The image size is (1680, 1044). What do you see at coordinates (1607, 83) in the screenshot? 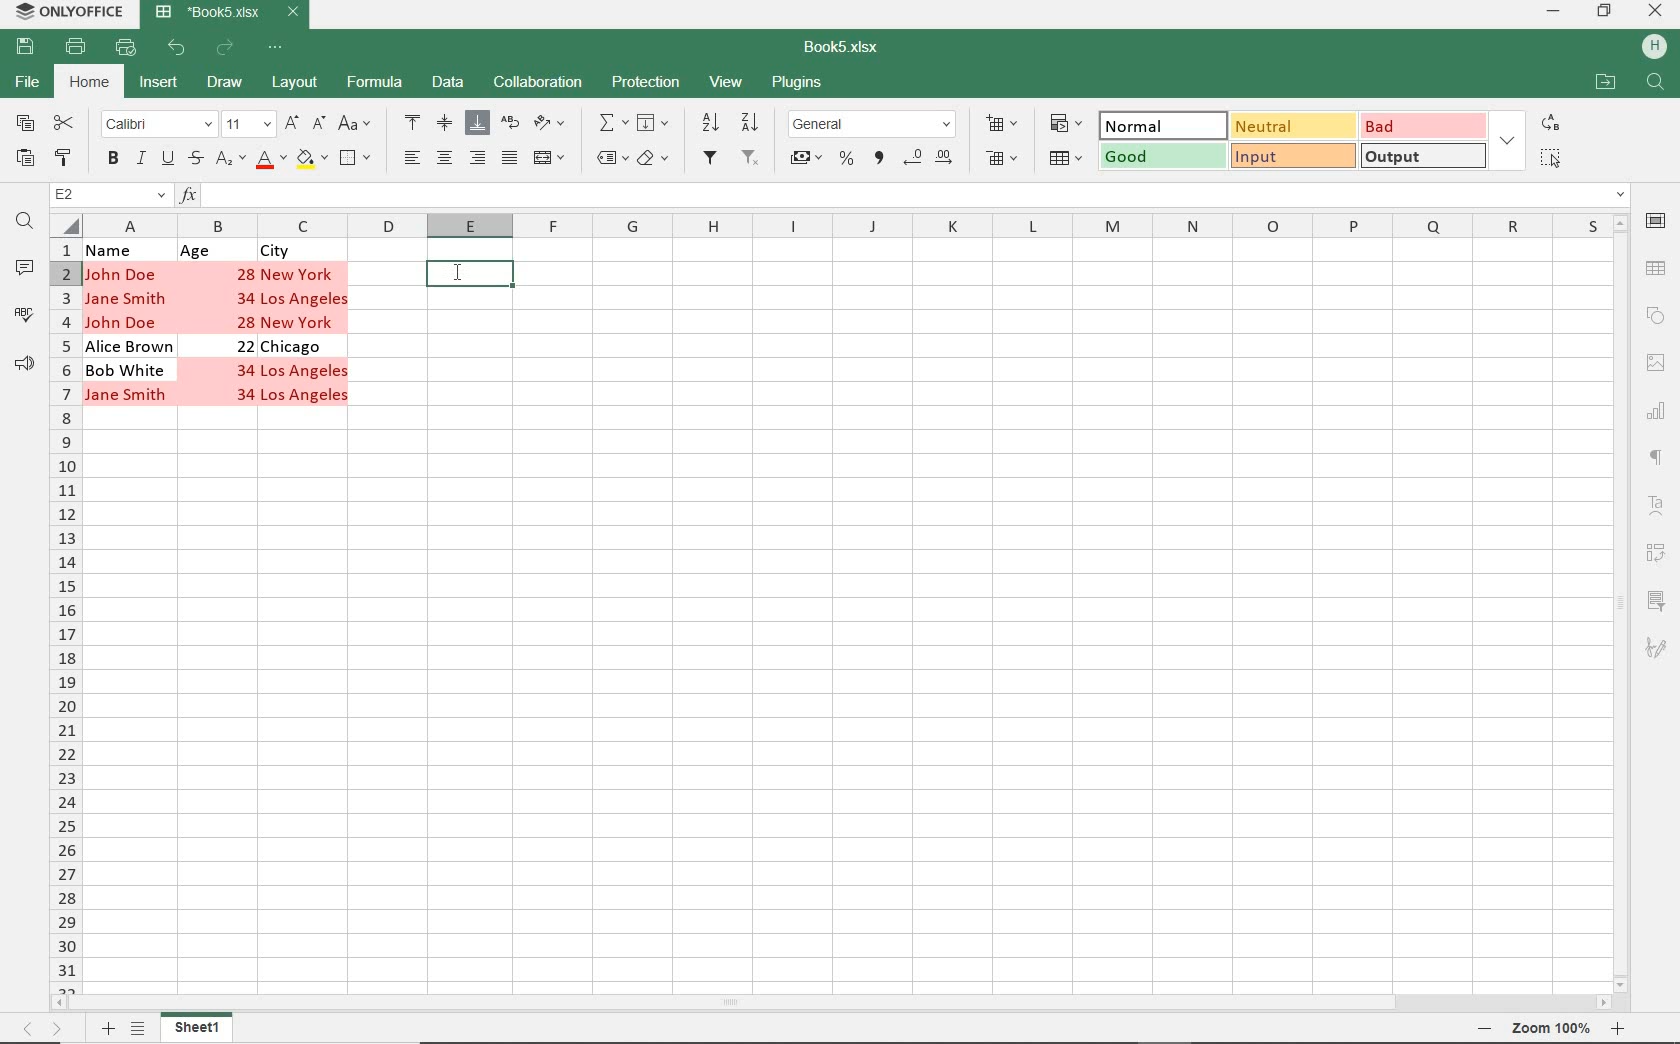
I see `OPEN FILE LOCATION` at bounding box center [1607, 83].